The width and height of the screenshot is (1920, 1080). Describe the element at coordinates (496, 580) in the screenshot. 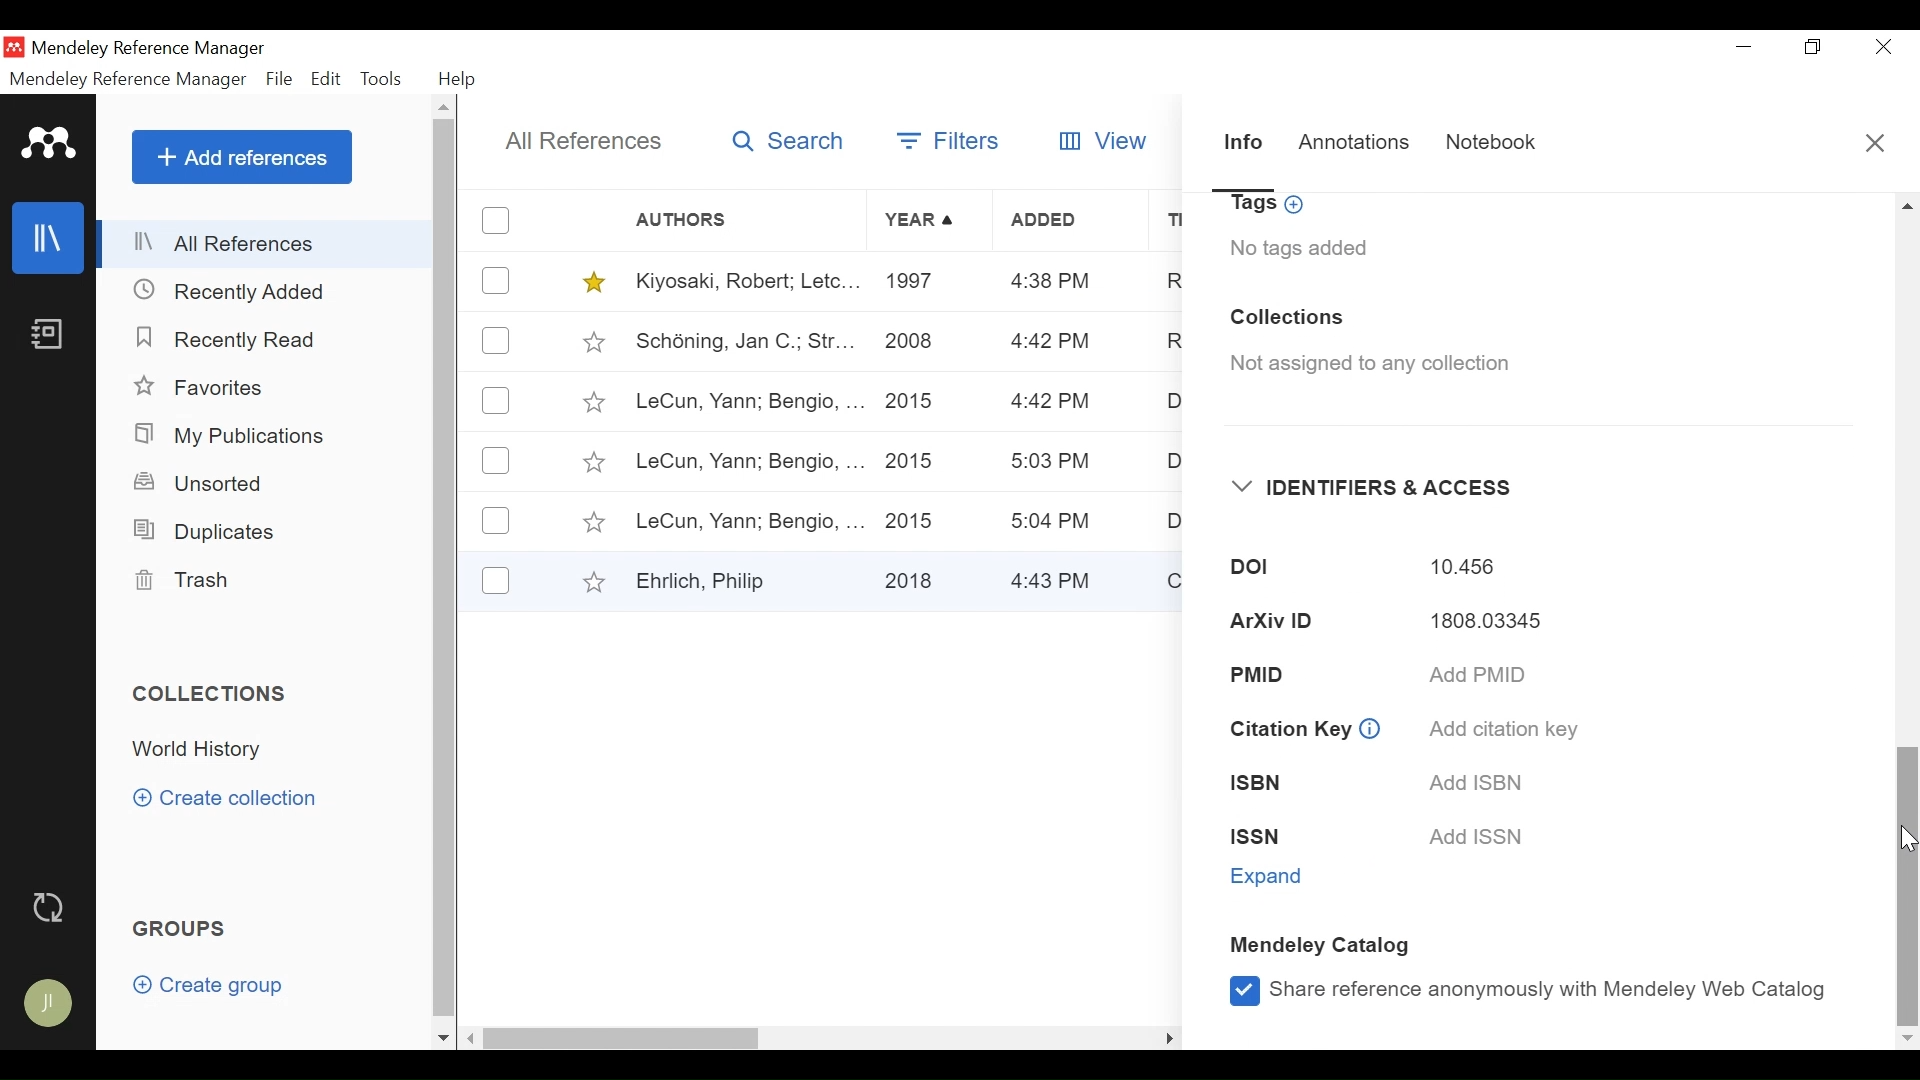

I see `(un)select` at that location.